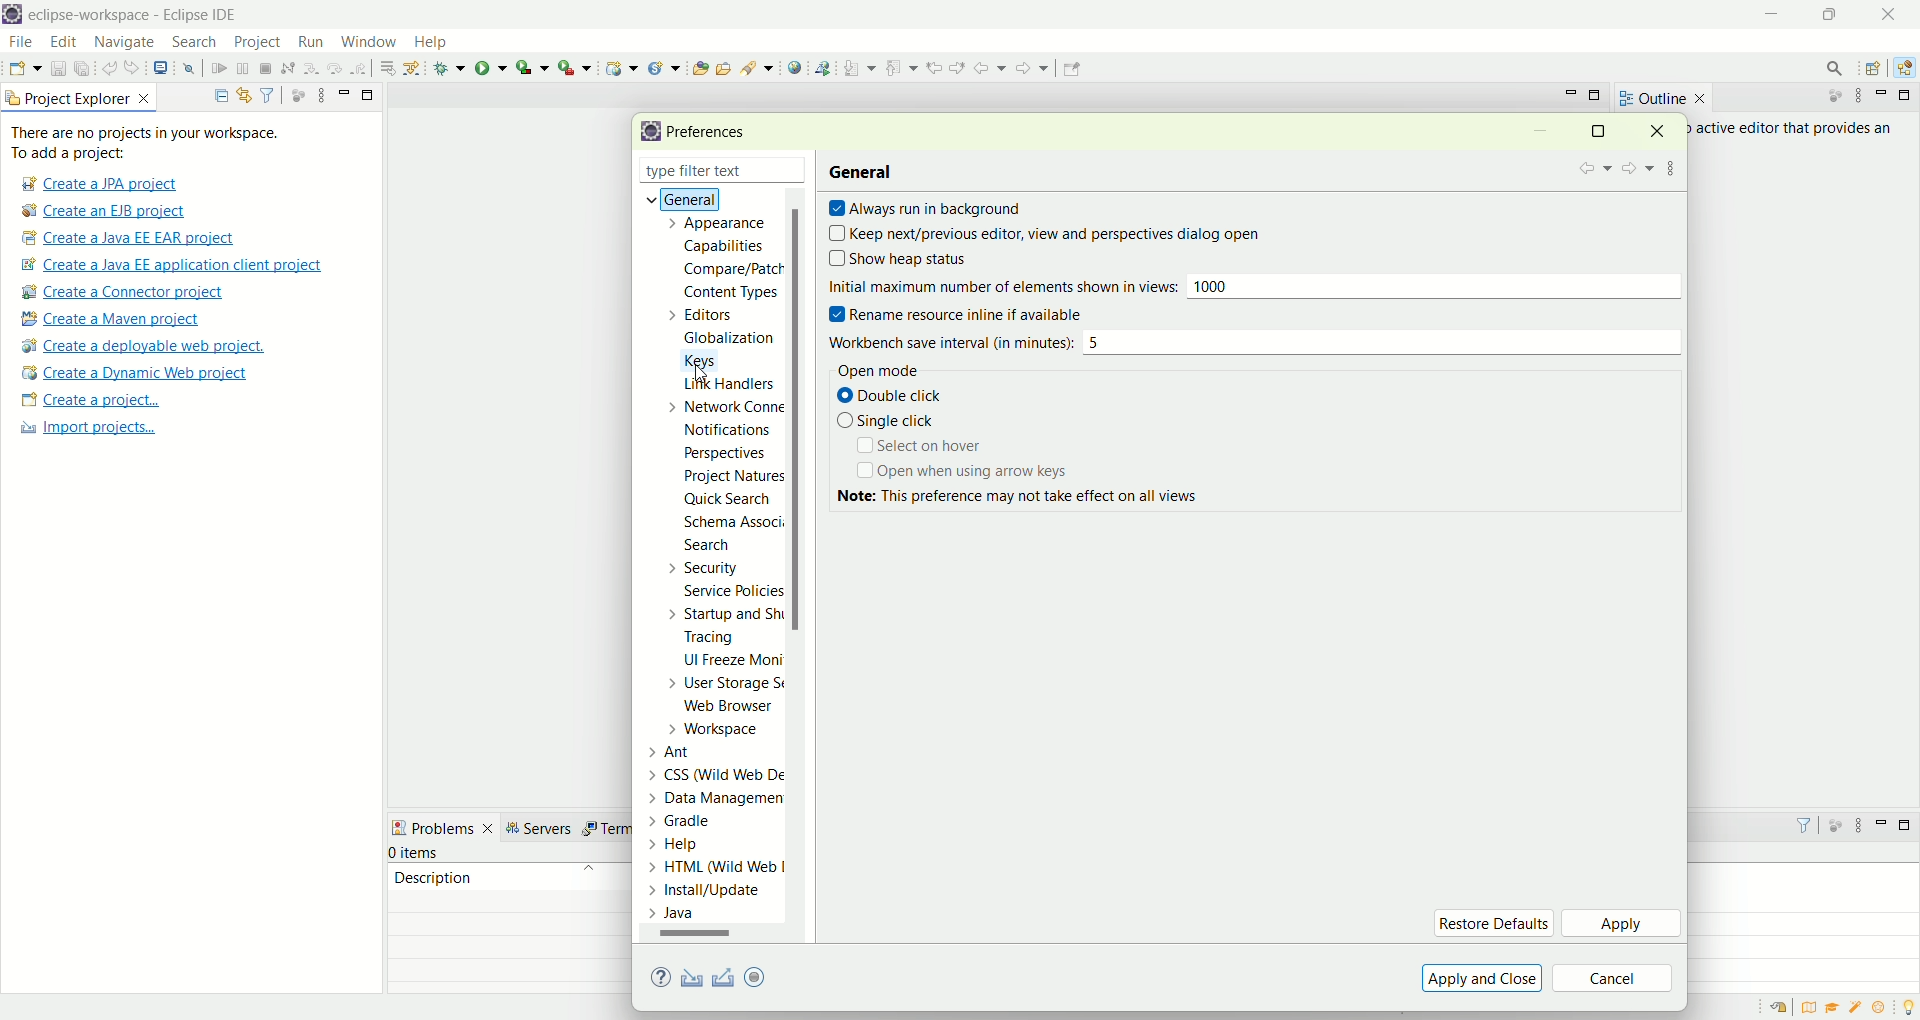 The width and height of the screenshot is (1920, 1020). Describe the element at coordinates (712, 358) in the screenshot. I see `keys` at that location.